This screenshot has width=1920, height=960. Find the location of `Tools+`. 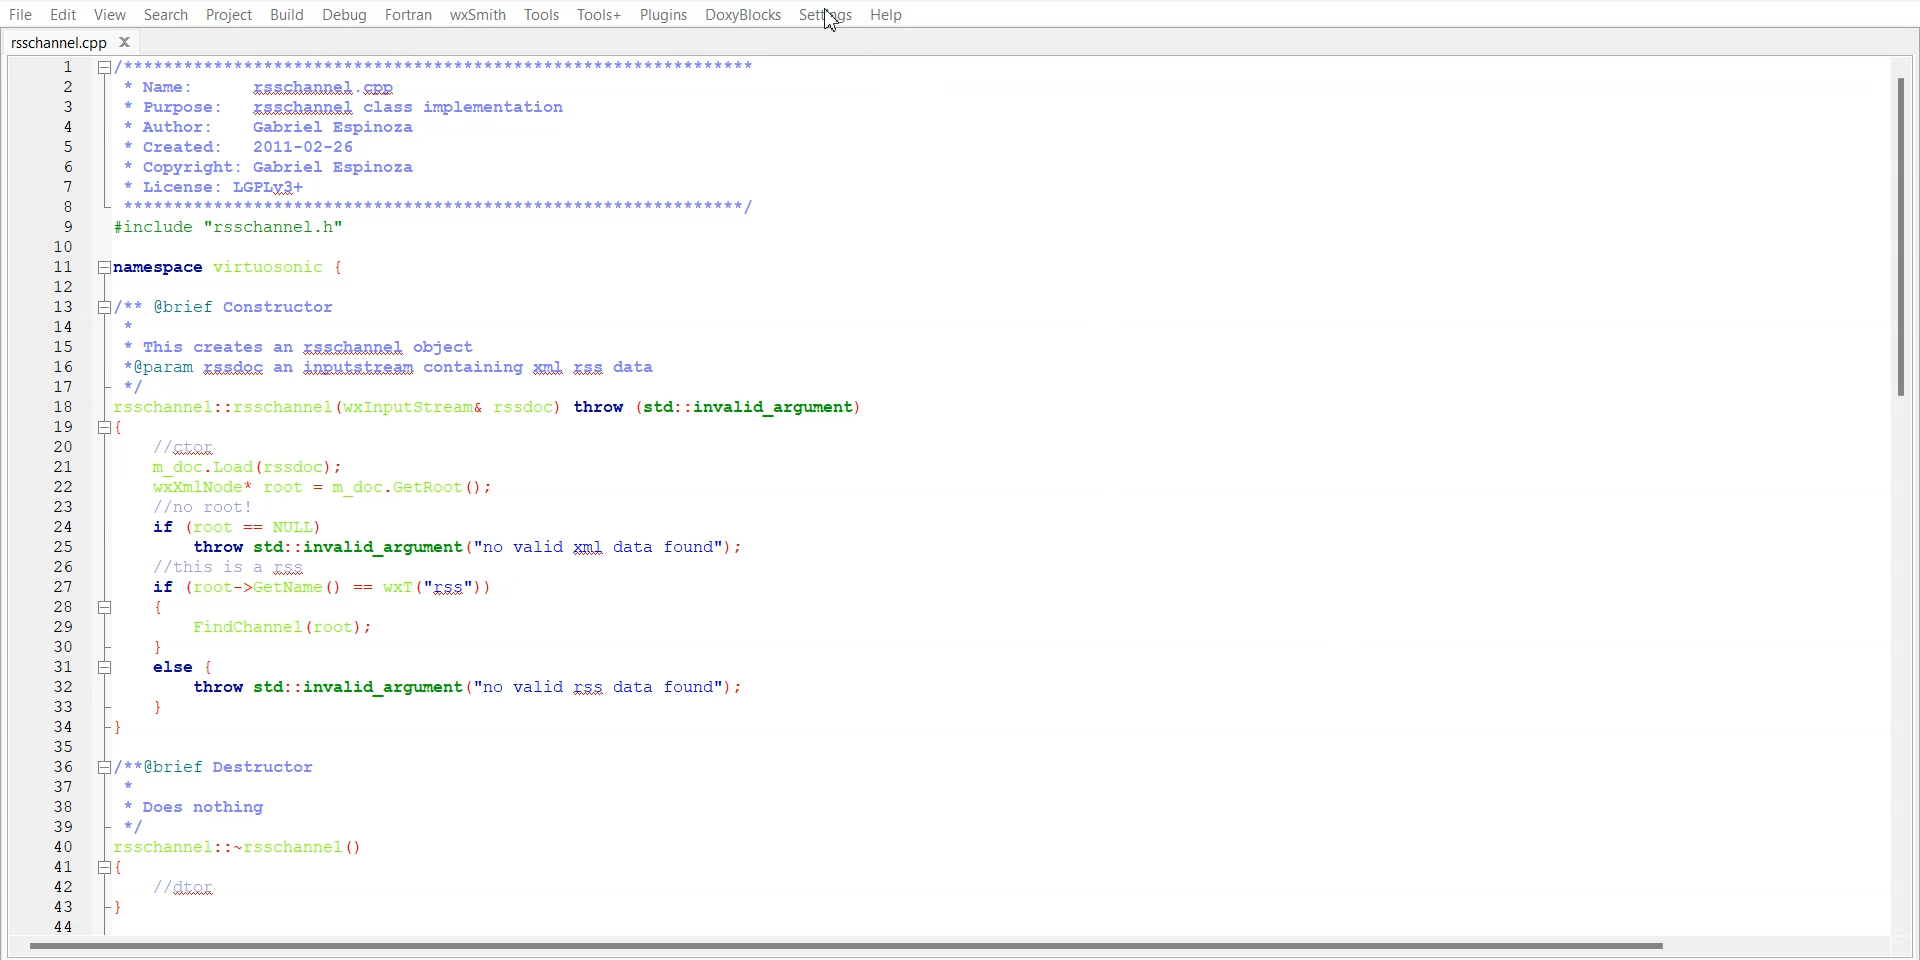

Tools+ is located at coordinates (597, 14).